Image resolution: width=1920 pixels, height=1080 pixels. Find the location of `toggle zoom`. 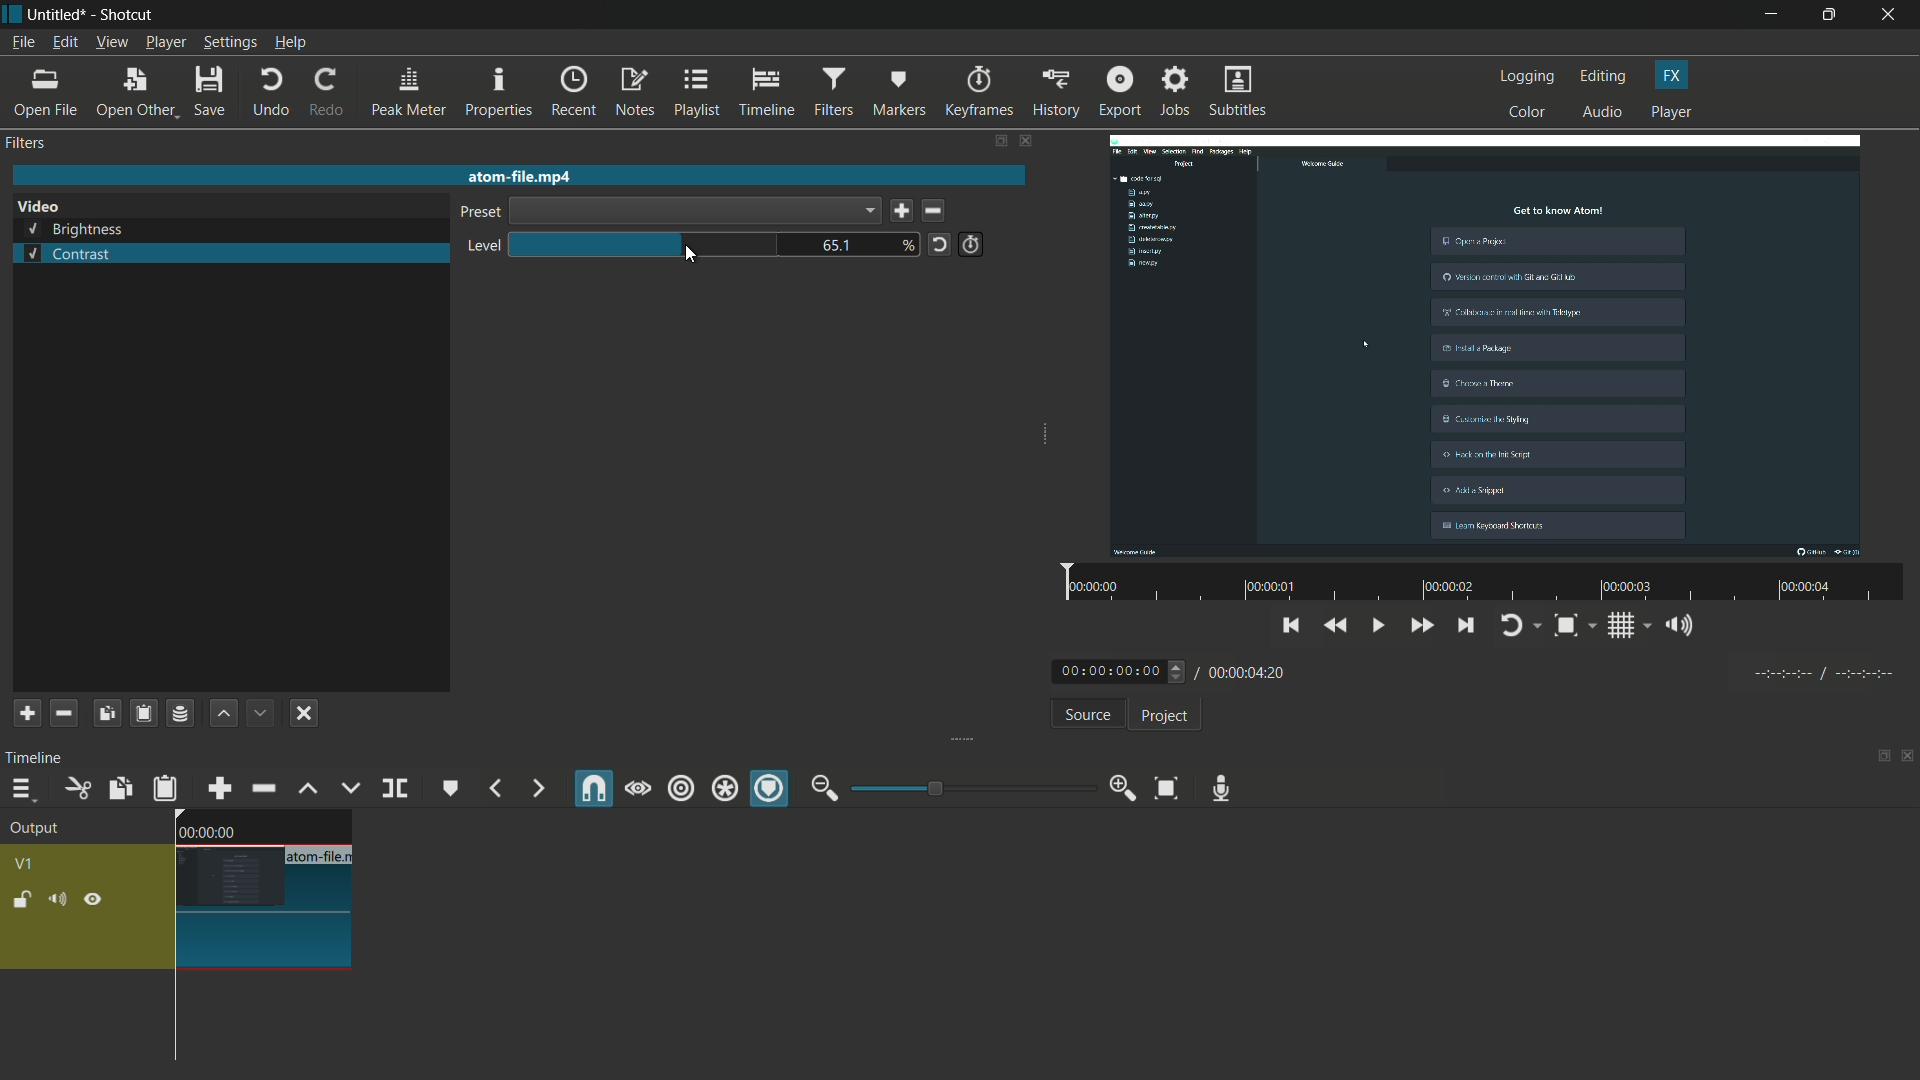

toggle zoom is located at coordinates (1573, 627).